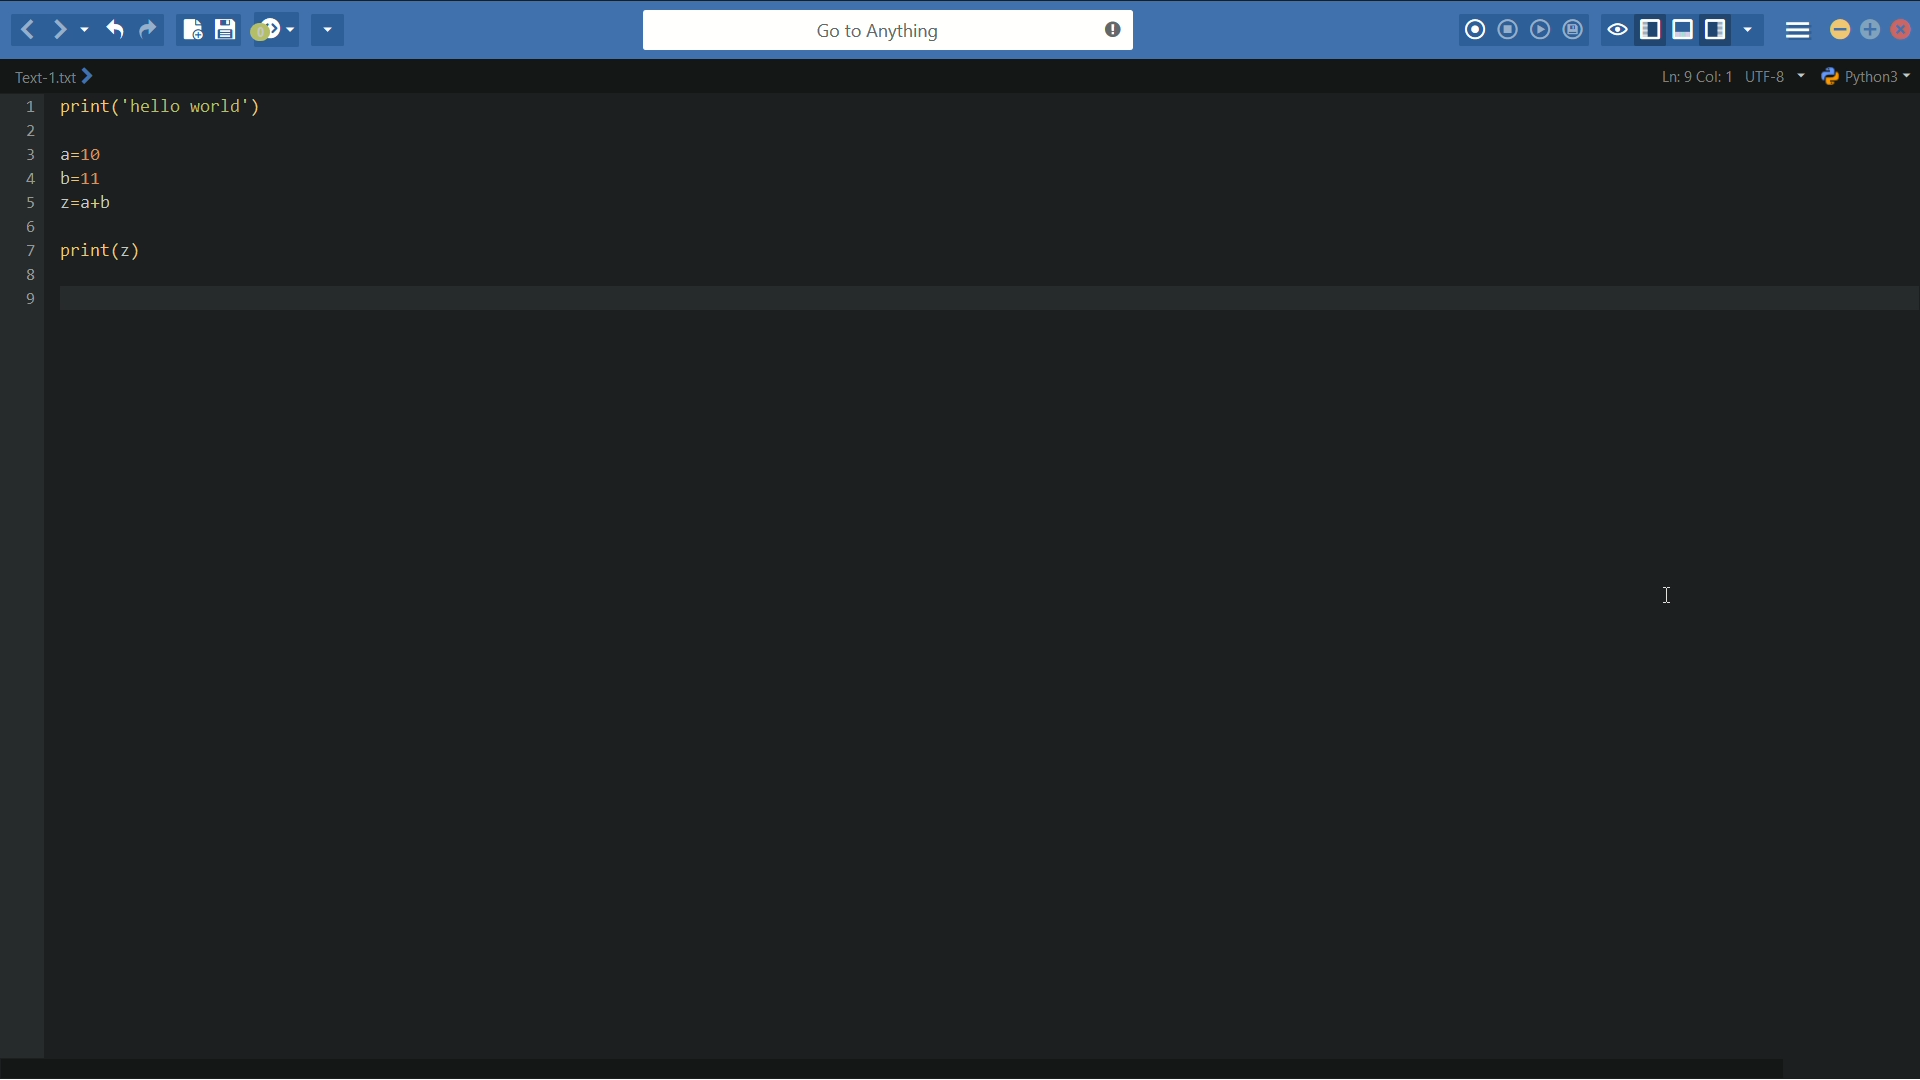 This screenshot has width=1920, height=1080. What do you see at coordinates (54, 77) in the screenshot?
I see `text-2.txt` at bounding box center [54, 77].